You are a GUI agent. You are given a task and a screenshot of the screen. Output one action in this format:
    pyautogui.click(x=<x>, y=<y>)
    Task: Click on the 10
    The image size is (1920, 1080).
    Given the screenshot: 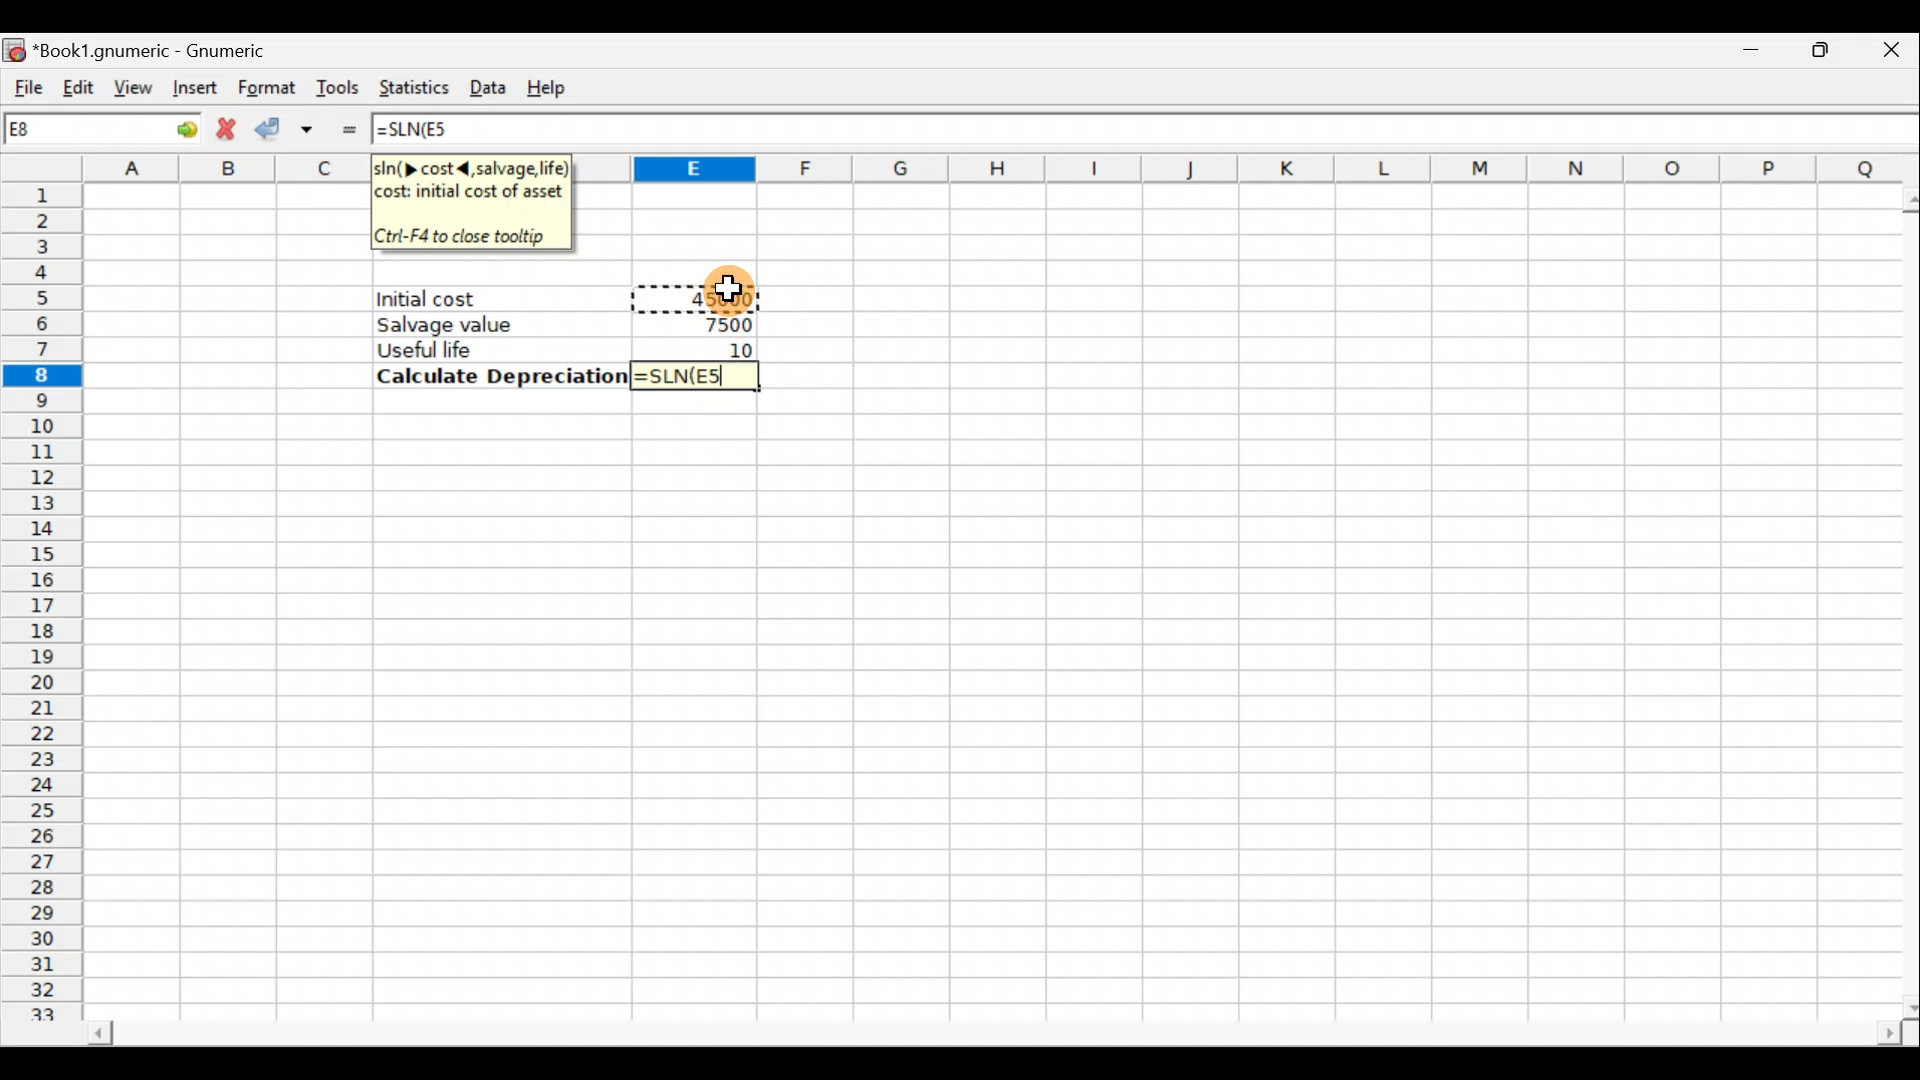 What is the action you would take?
    pyautogui.click(x=734, y=348)
    